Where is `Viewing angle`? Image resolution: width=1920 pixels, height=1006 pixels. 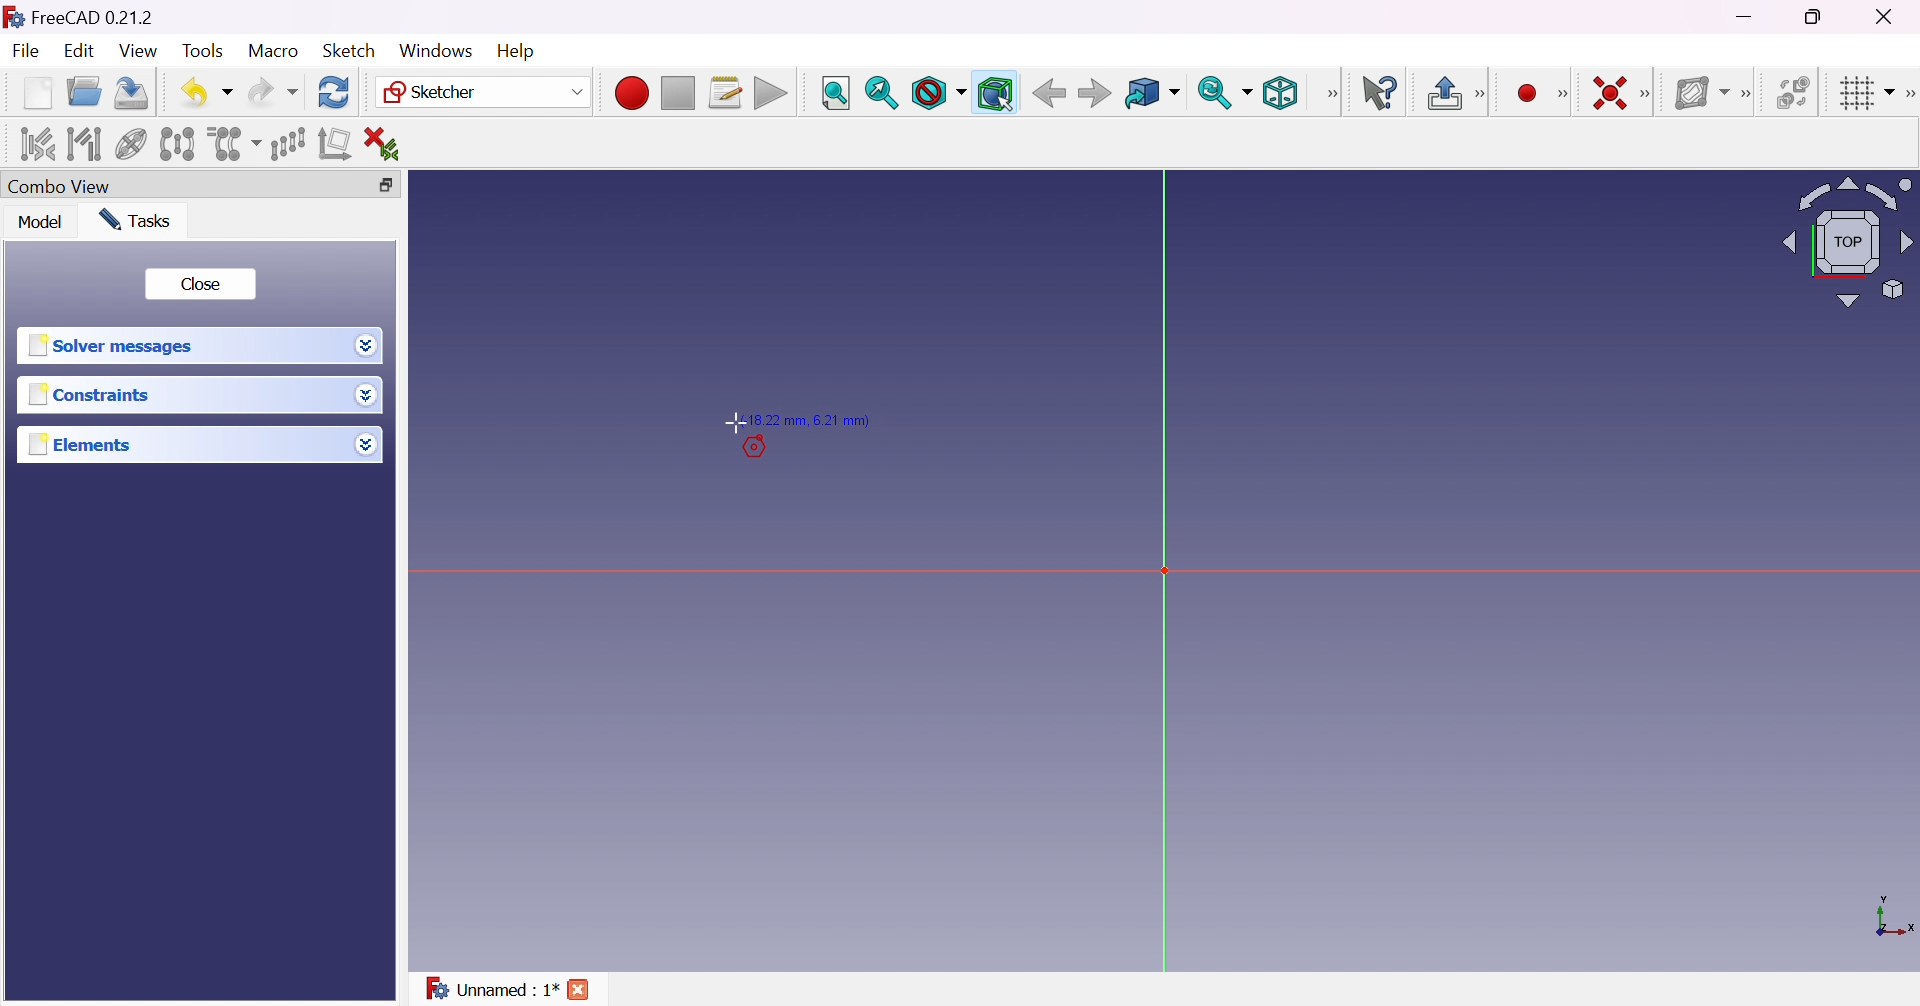
Viewing angle is located at coordinates (1846, 240).